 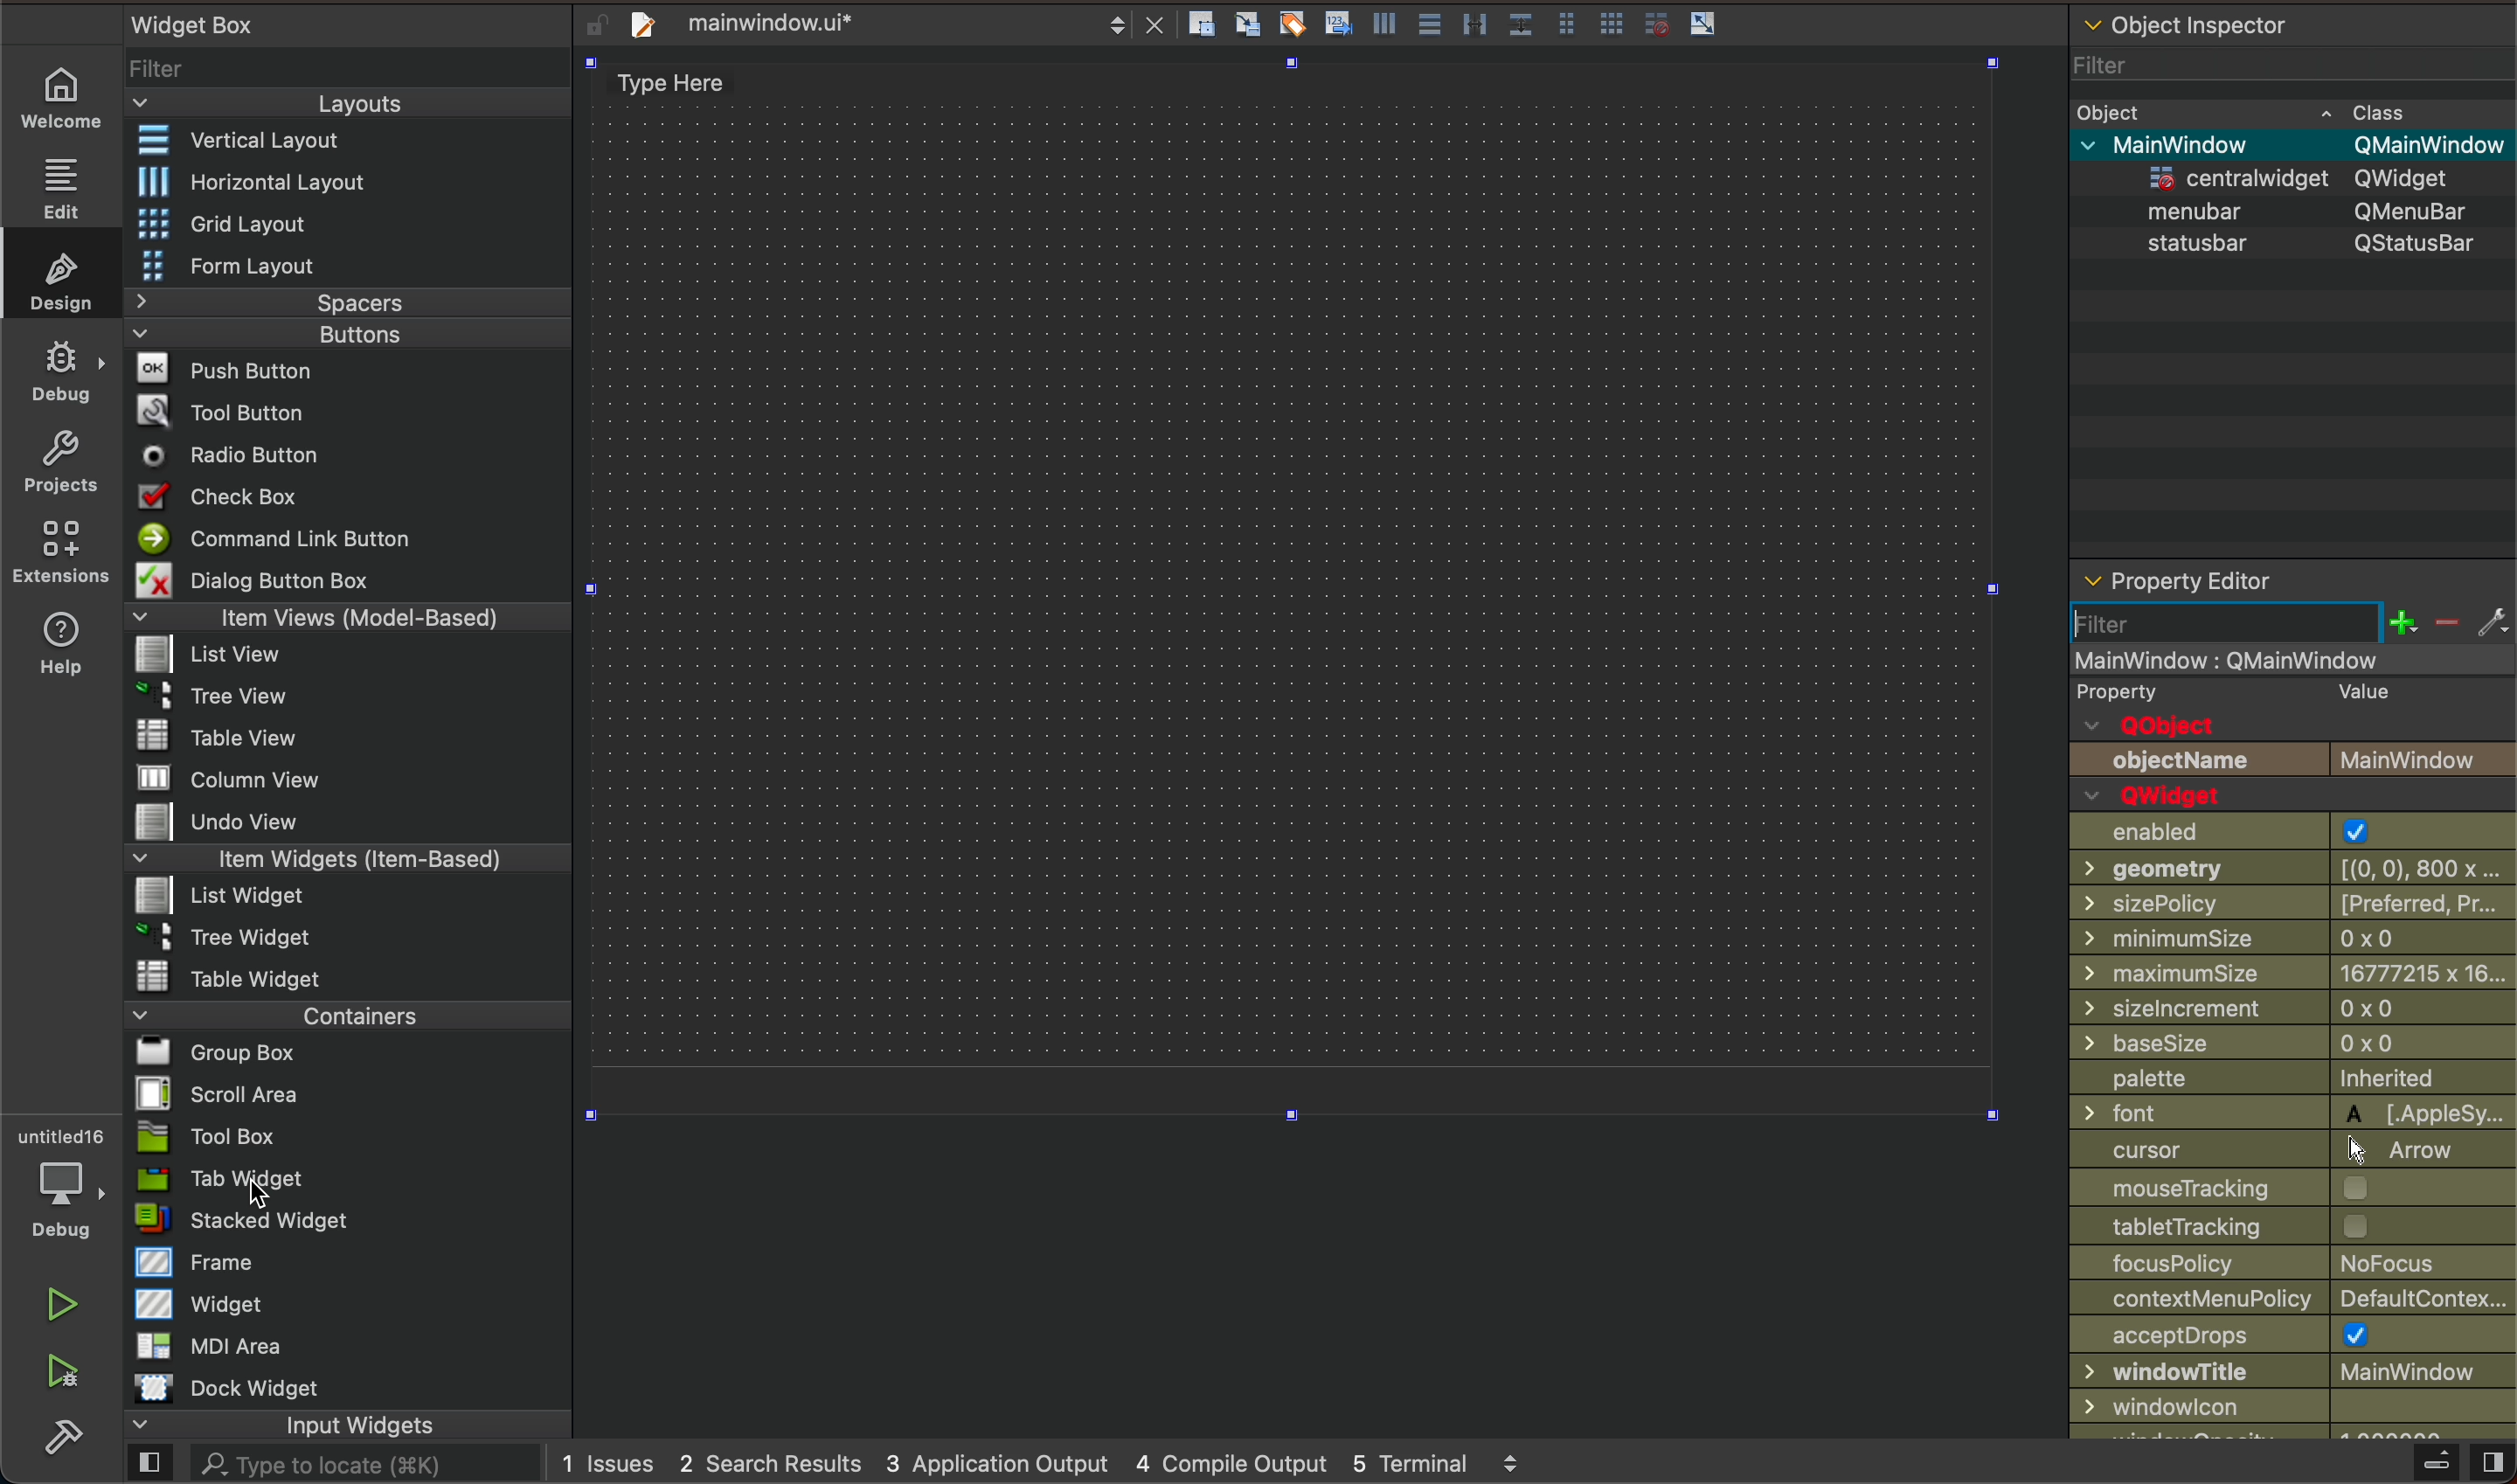 I want to click on , so click(x=2296, y=1189).